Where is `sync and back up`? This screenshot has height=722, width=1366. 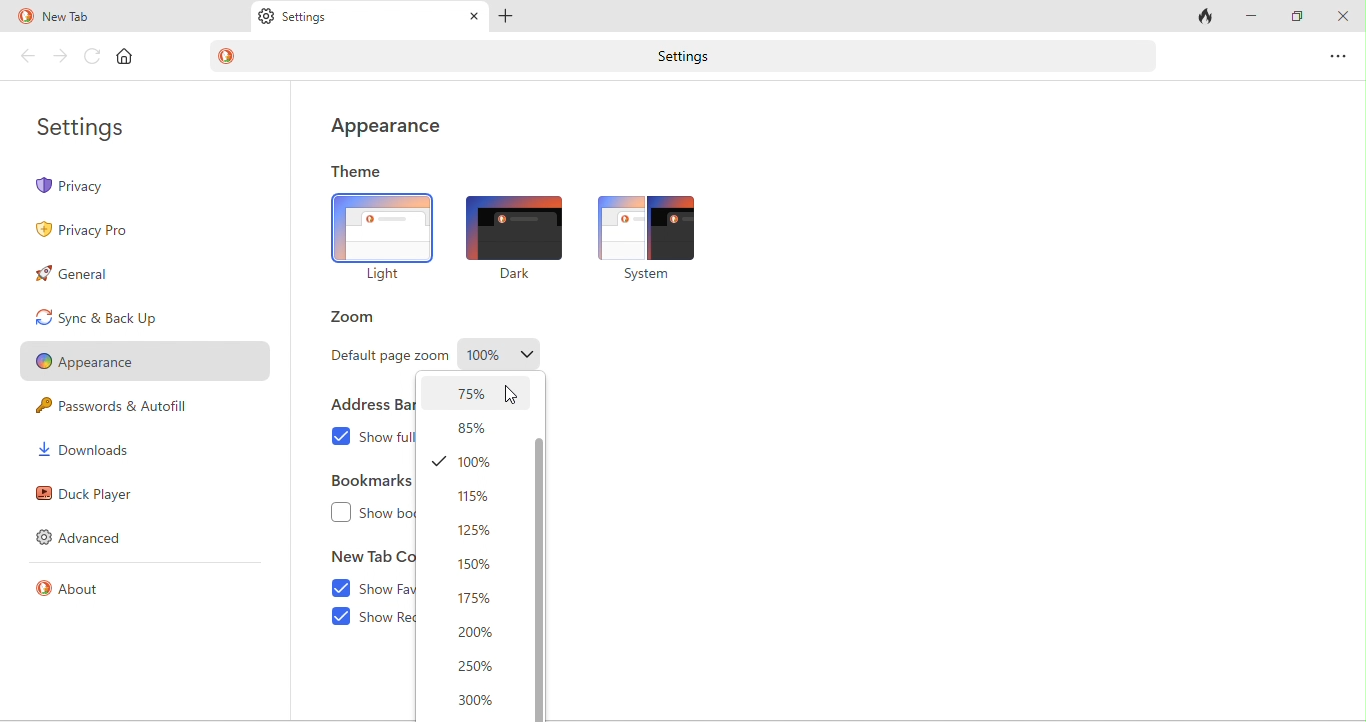
sync and back up is located at coordinates (124, 318).